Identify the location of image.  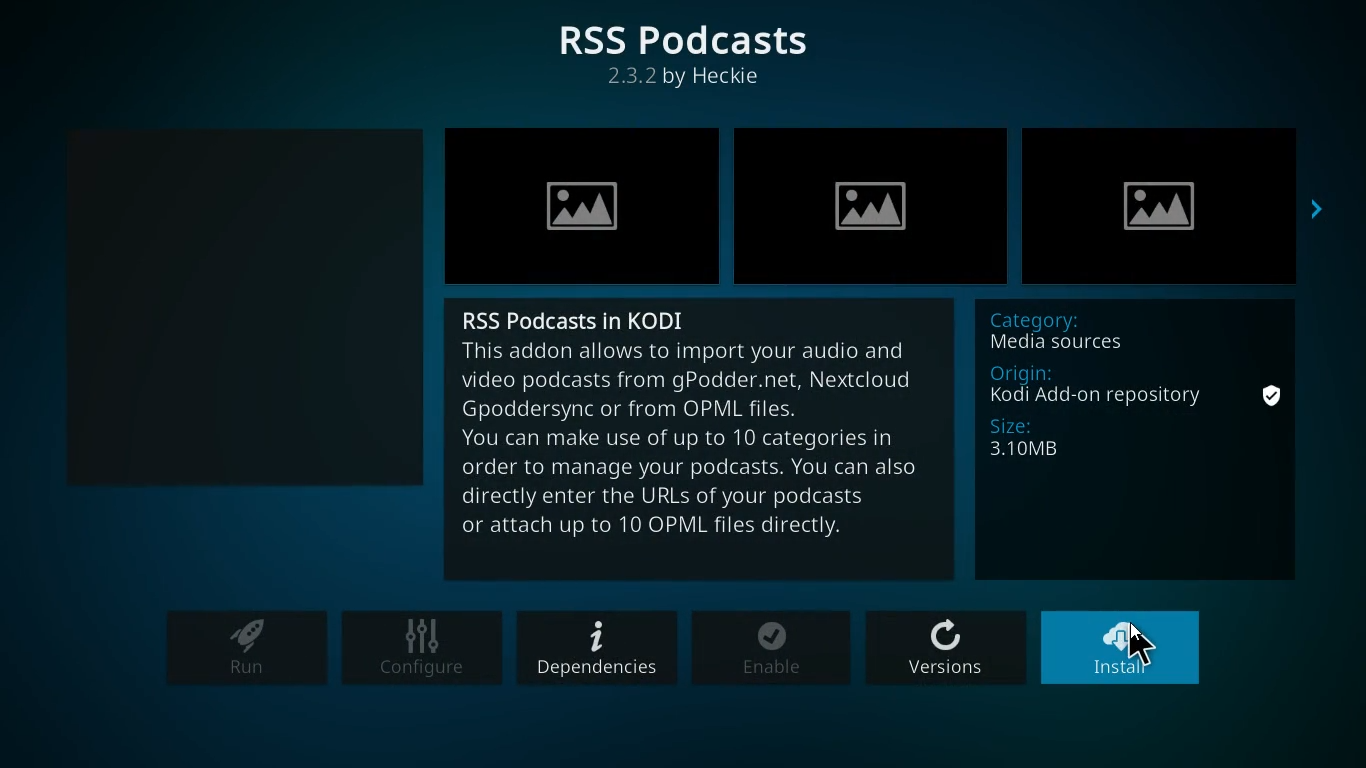
(874, 201).